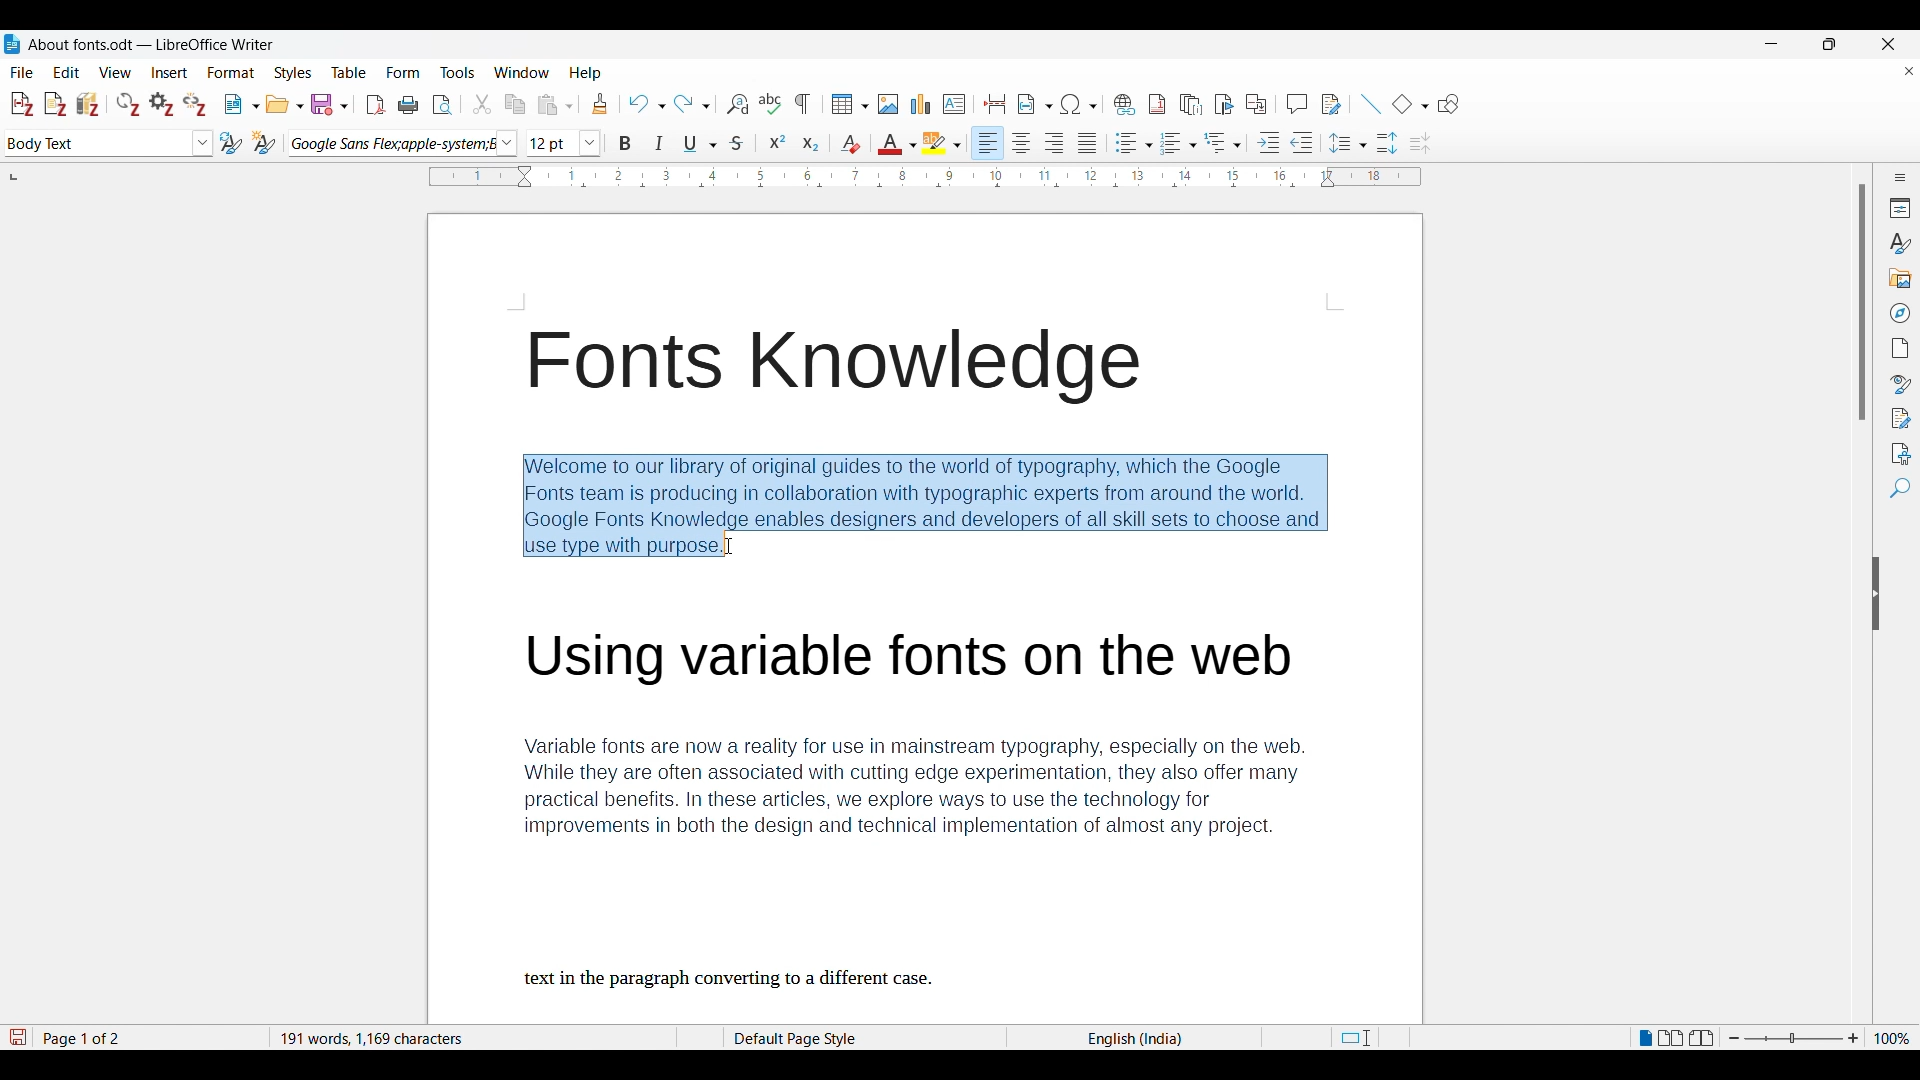 The image size is (1920, 1080). What do you see at coordinates (994, 104) in the screenshot?
I see `Insert page break` at bounding box center [994, 104].